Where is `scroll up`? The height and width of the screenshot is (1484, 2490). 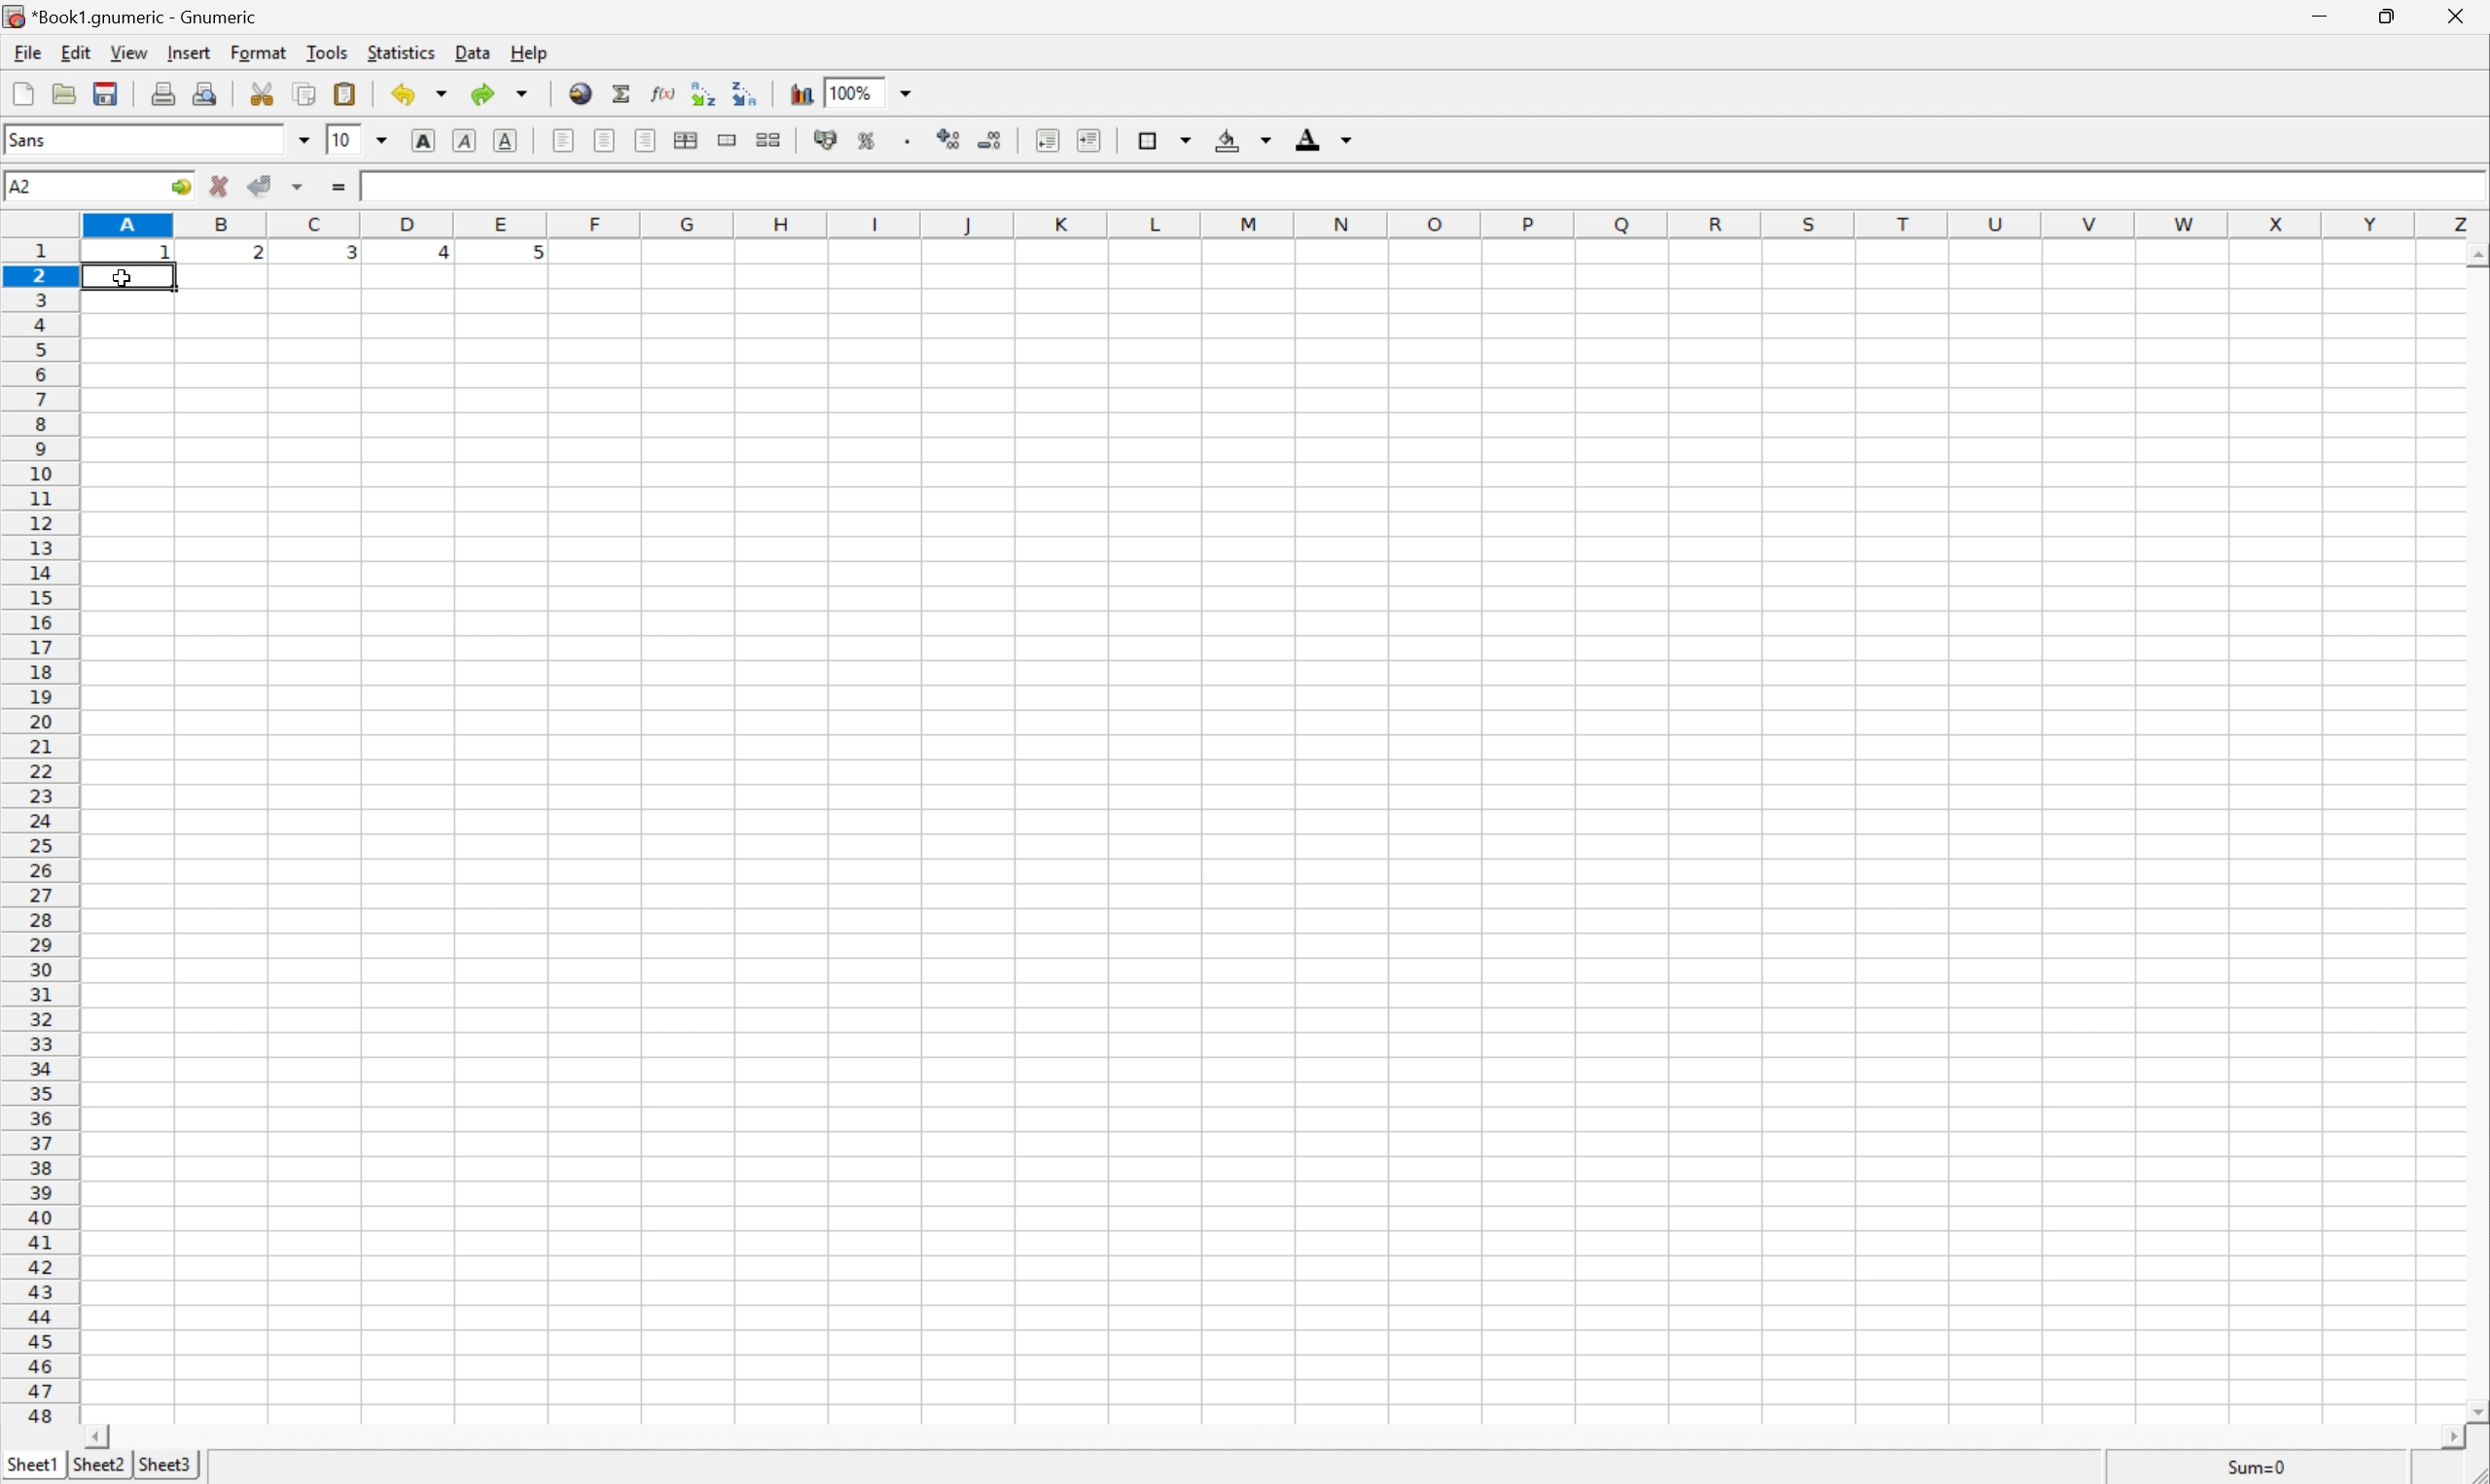 scroll up is located at coordinates (2474, 258).